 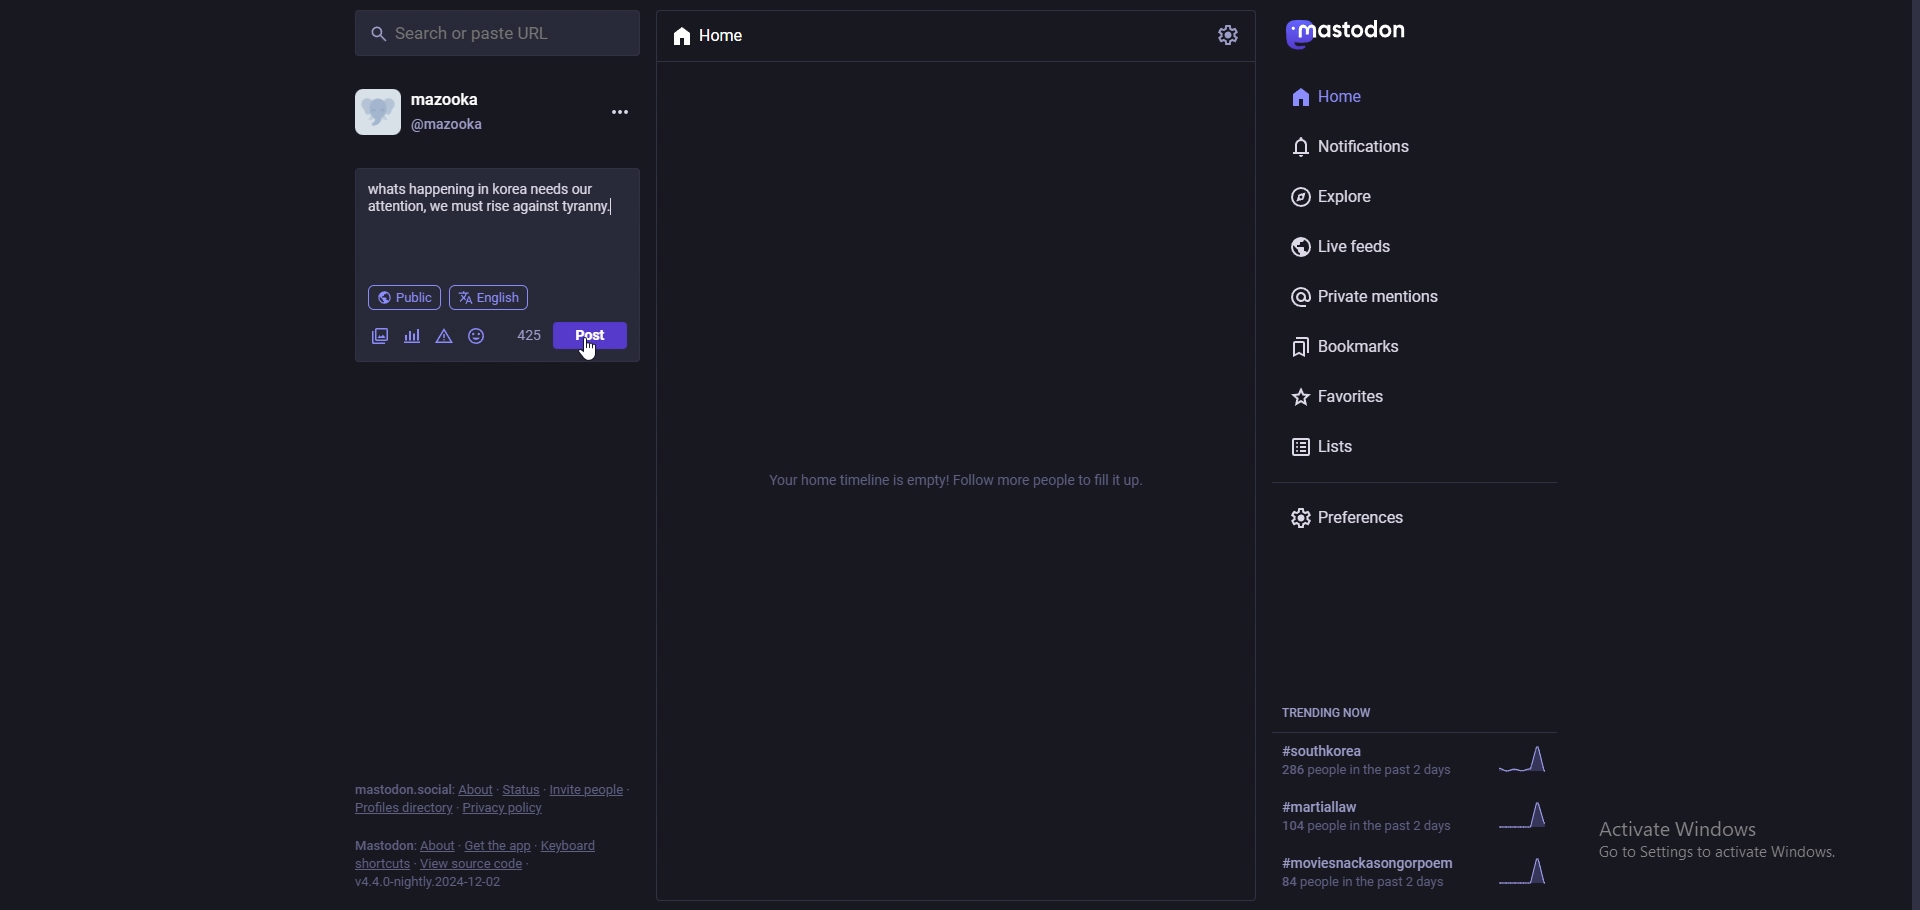 What do you see at coordinates (501, 808) in the screenshot?
I see `privacy policy` at bounding box center [501, 808].